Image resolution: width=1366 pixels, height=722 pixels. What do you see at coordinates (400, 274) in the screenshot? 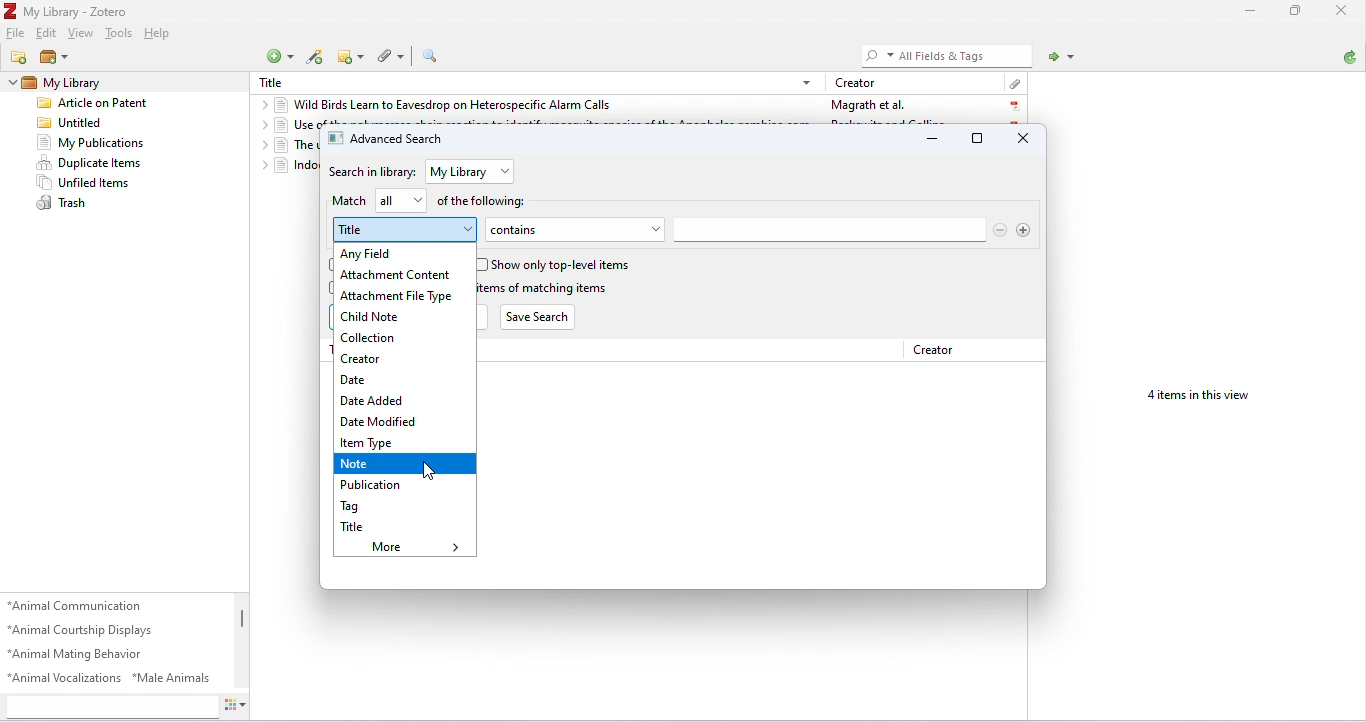
I see `attachment content` at bounding box center [400, 274].